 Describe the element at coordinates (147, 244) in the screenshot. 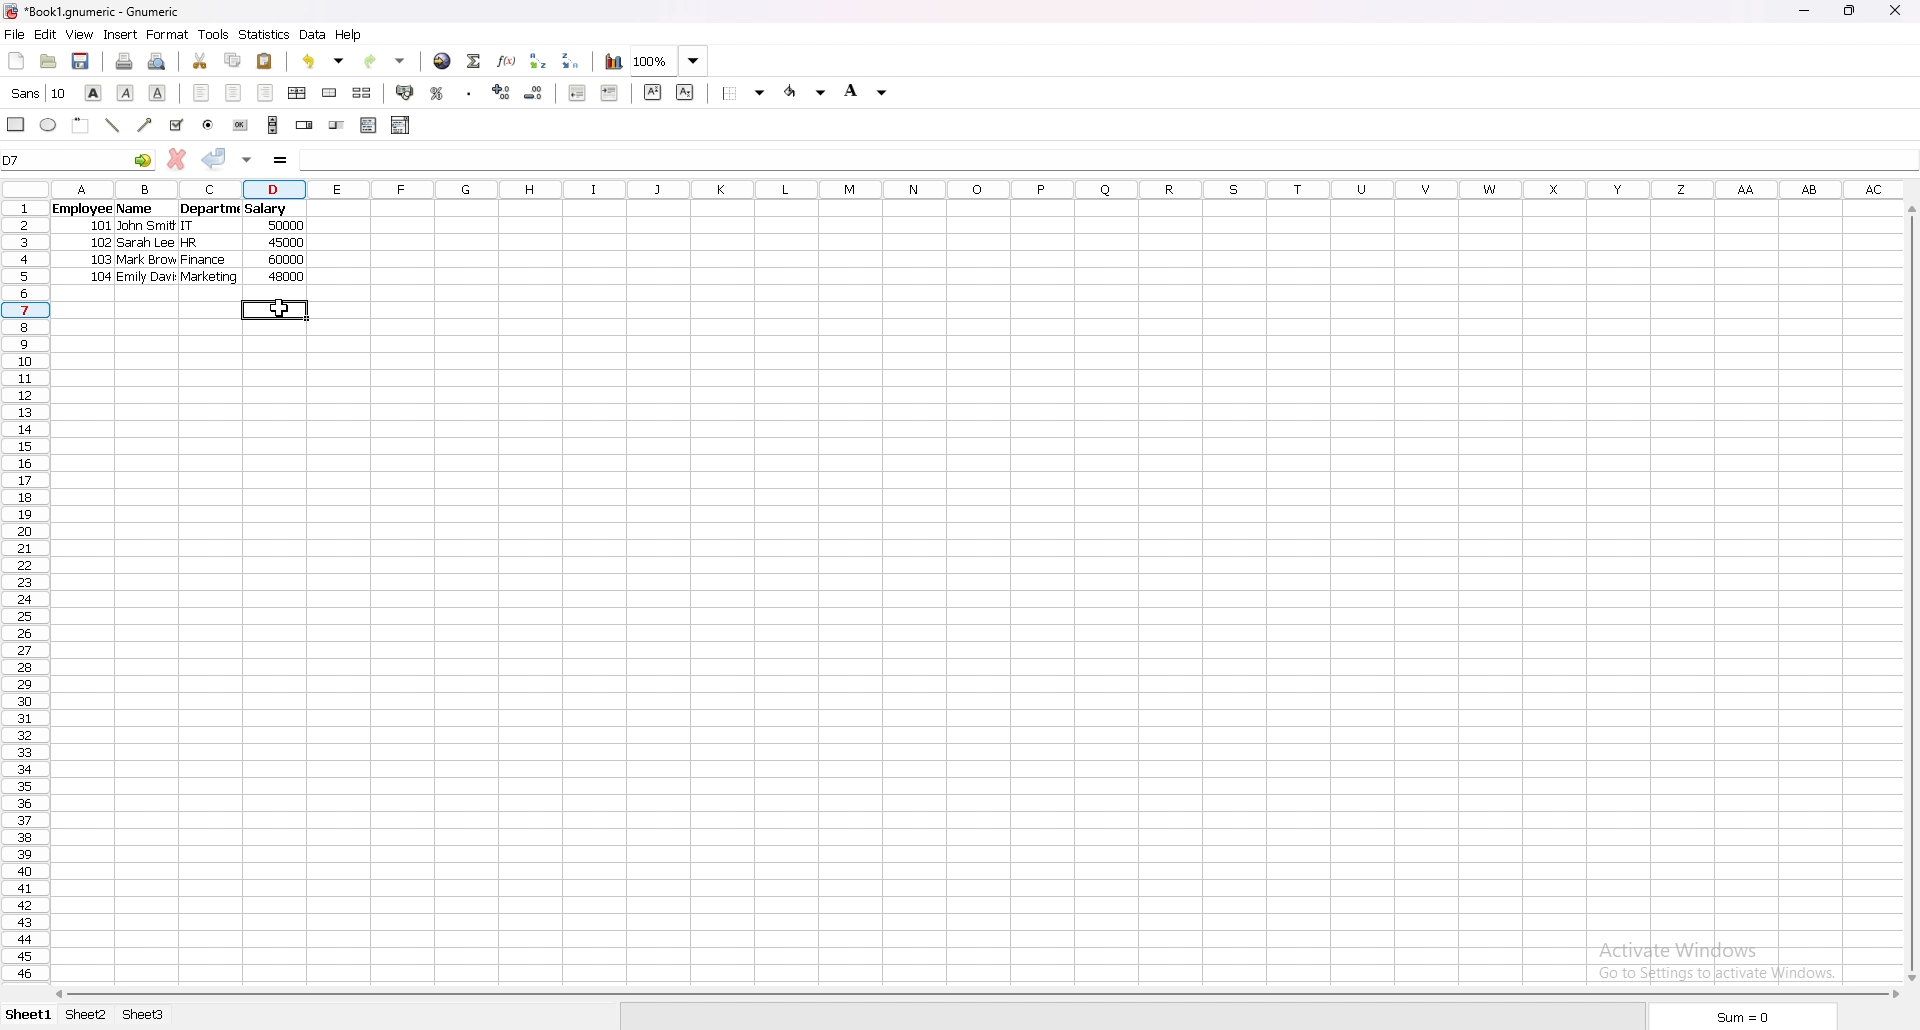

I see `sarah lee` at that location.